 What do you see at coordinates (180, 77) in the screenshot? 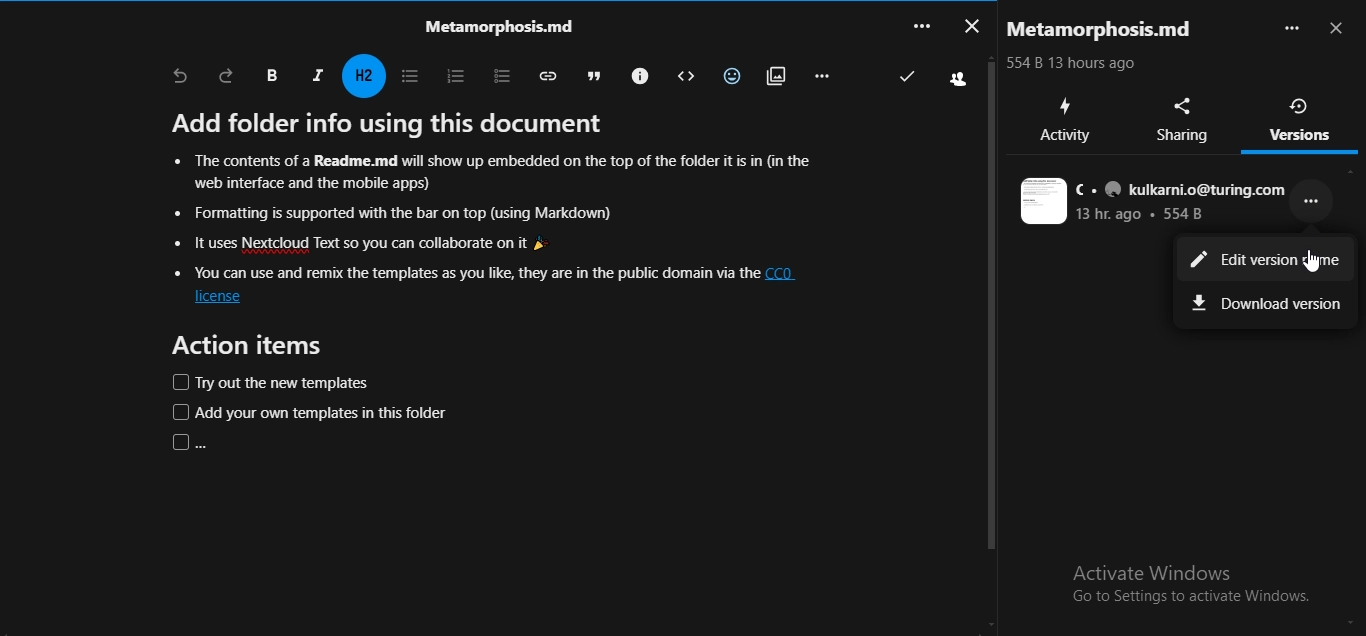
I see `undo` at bounding box center [180, 77].